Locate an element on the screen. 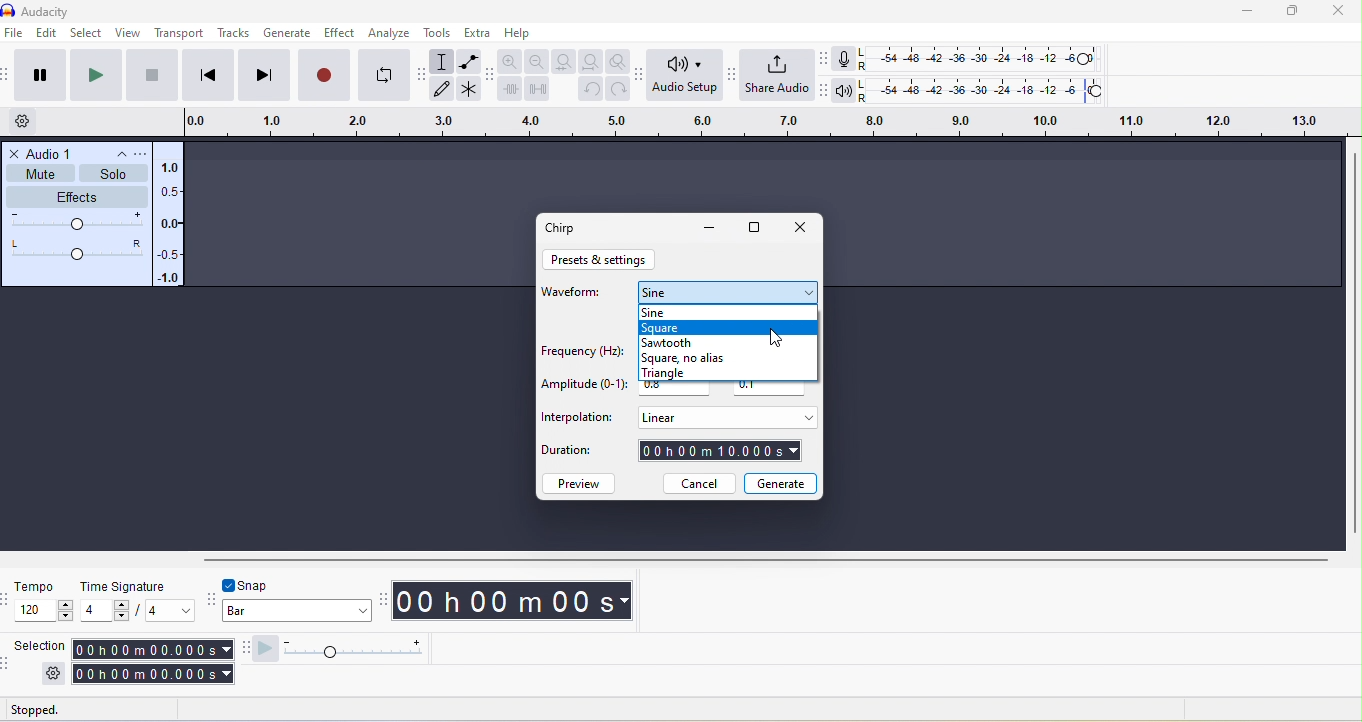 The width and height of the screenshot is (1362, 722). record is located at coordinates (323, 75).